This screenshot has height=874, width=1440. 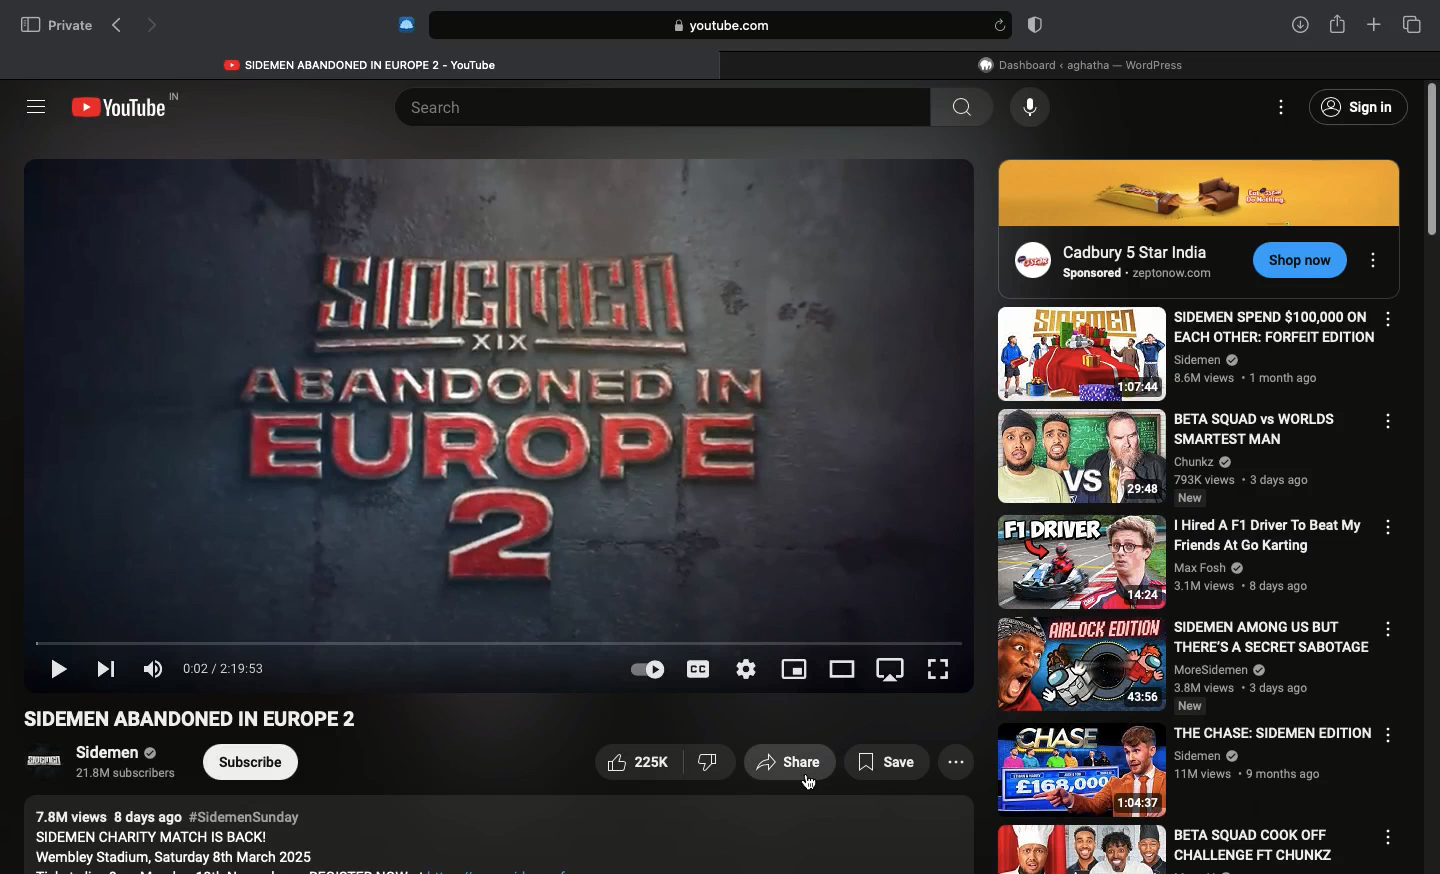 What do you see at coordinates (1431, 477) in the screenshot?
I see `Scroll` at bounding box center [1431, 477].